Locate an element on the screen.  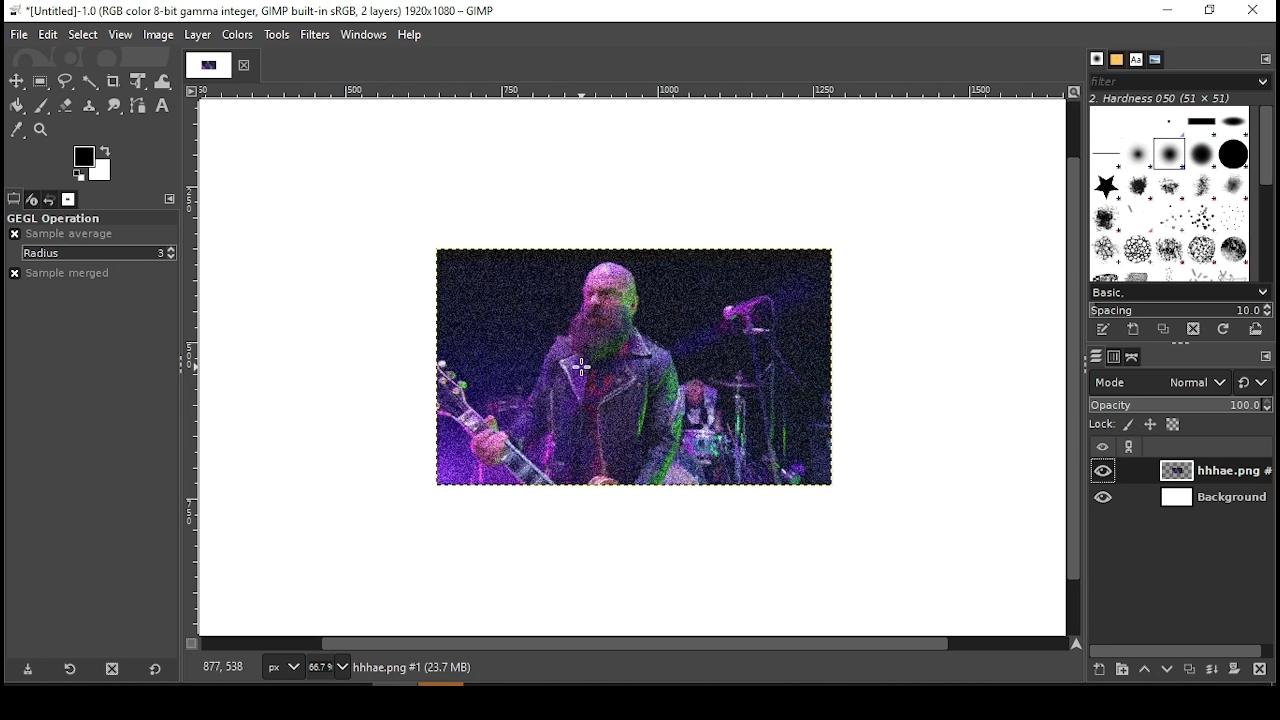
tools is located at coordinates (277, 37).